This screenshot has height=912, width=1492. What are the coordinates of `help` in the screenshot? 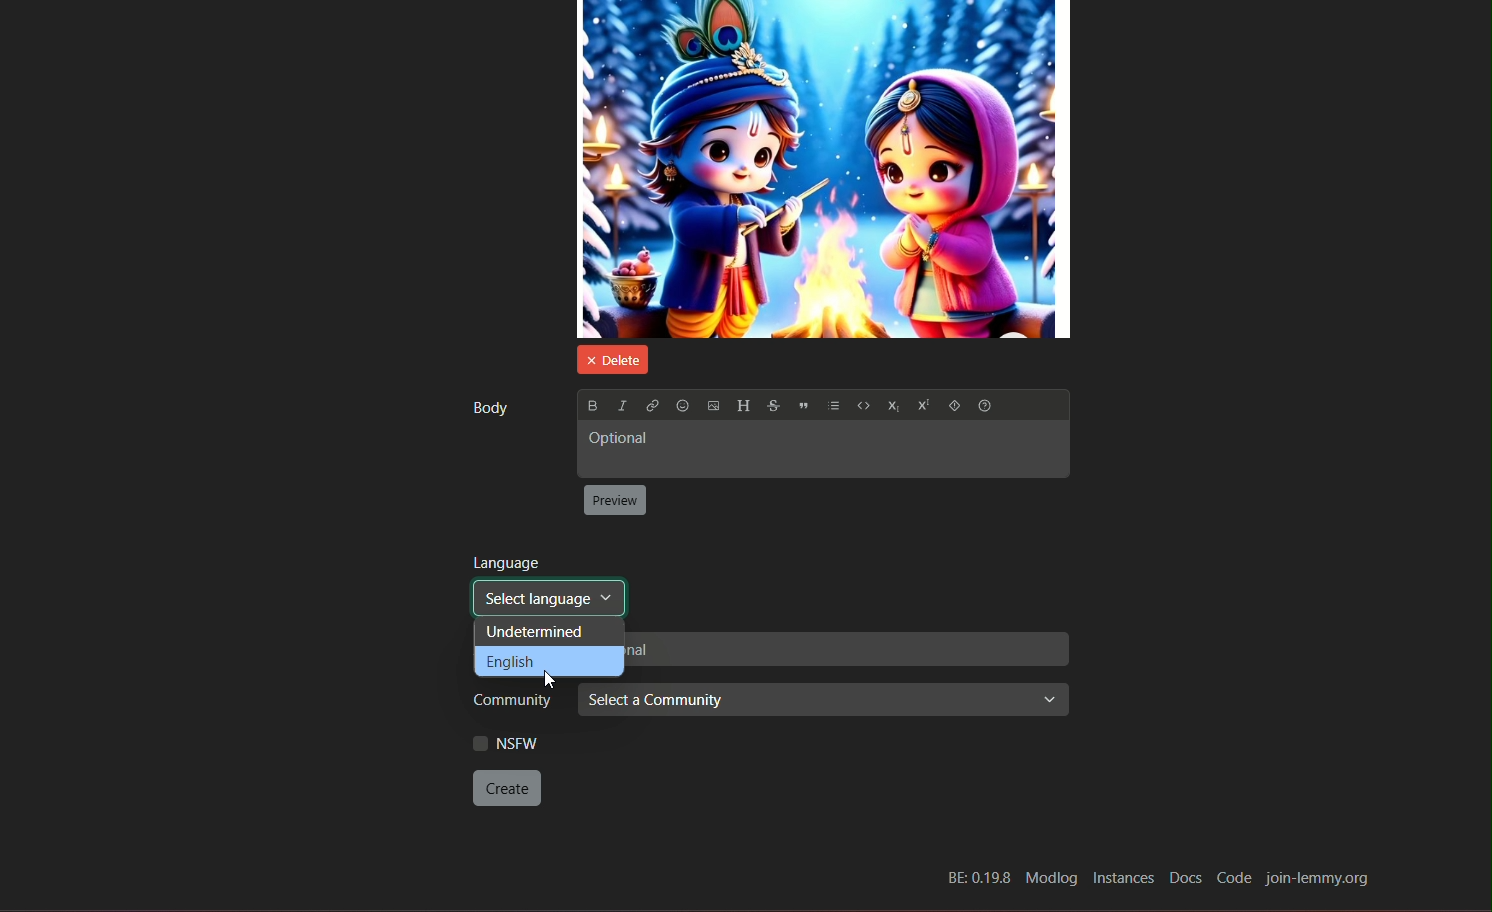 It's located at (988, 407).